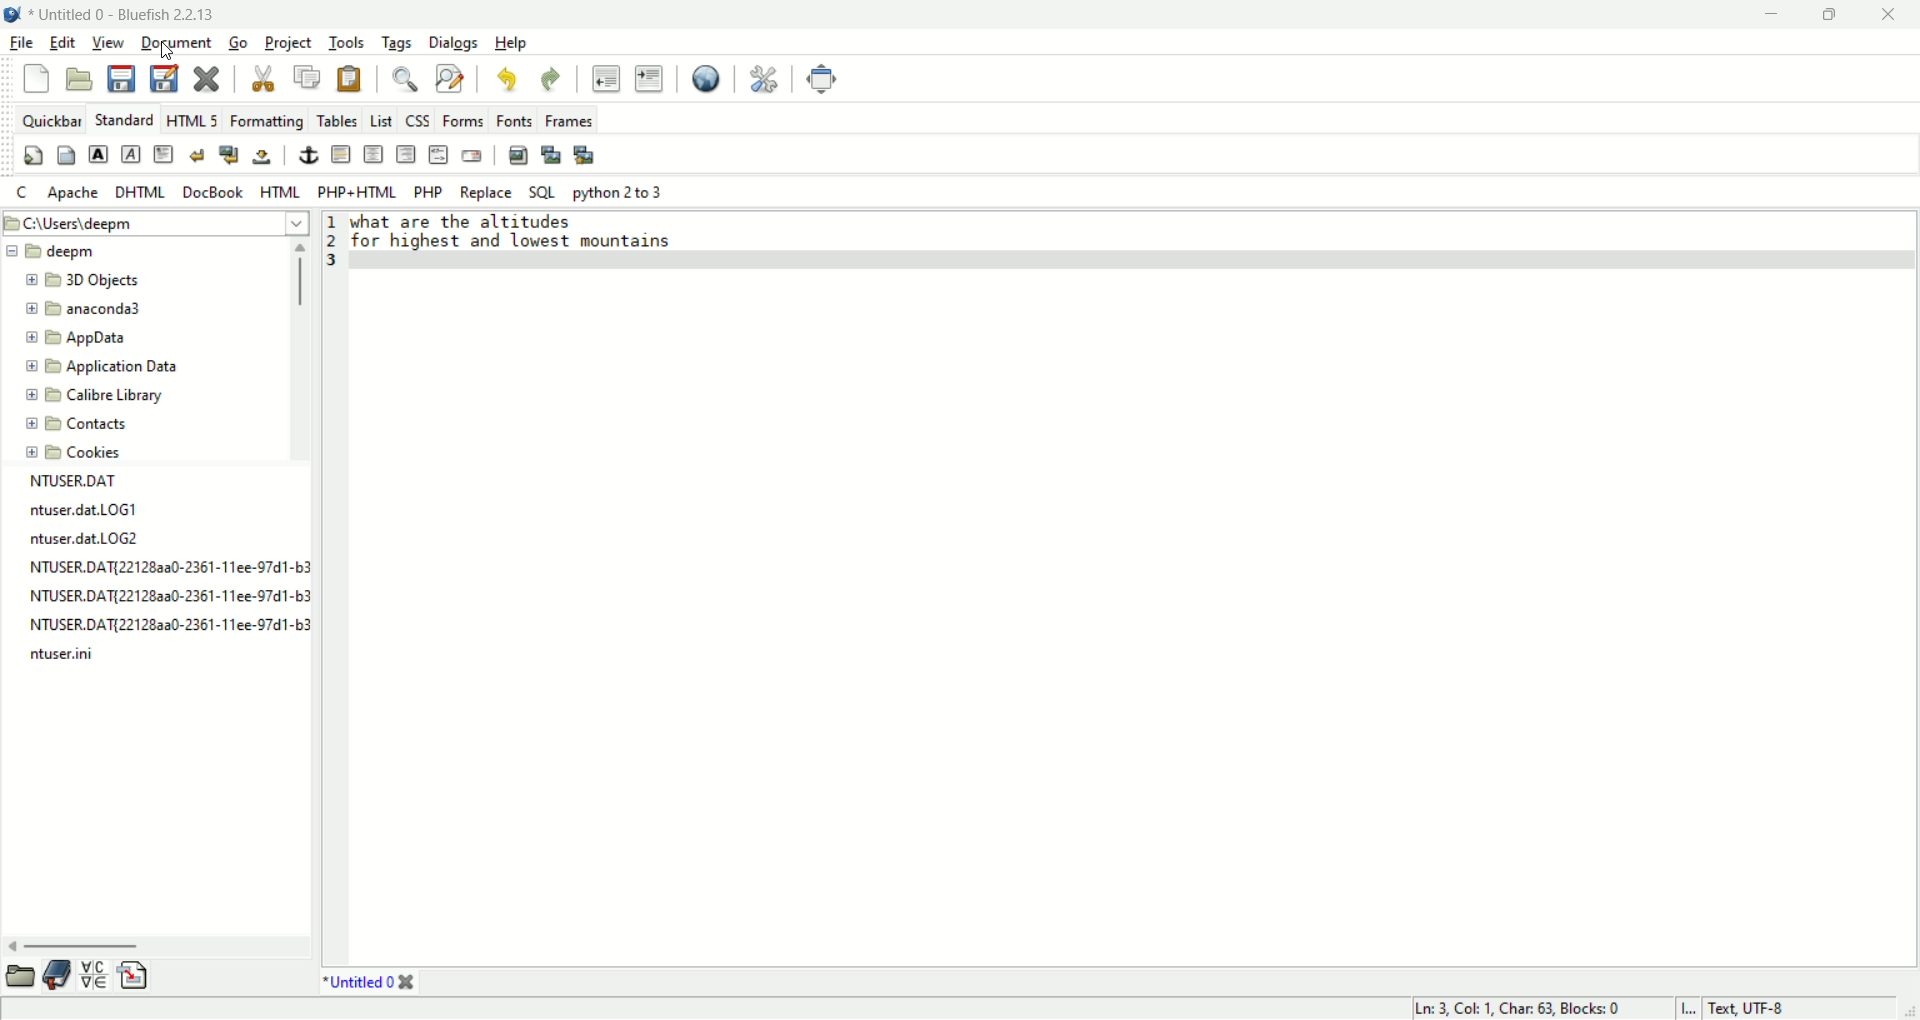 The height and width of the screenshot is (1020, 1920). Describe the element at coordinates (1520, 1008) in the screenshot. I see `ln, col, char, blocks` at that location.